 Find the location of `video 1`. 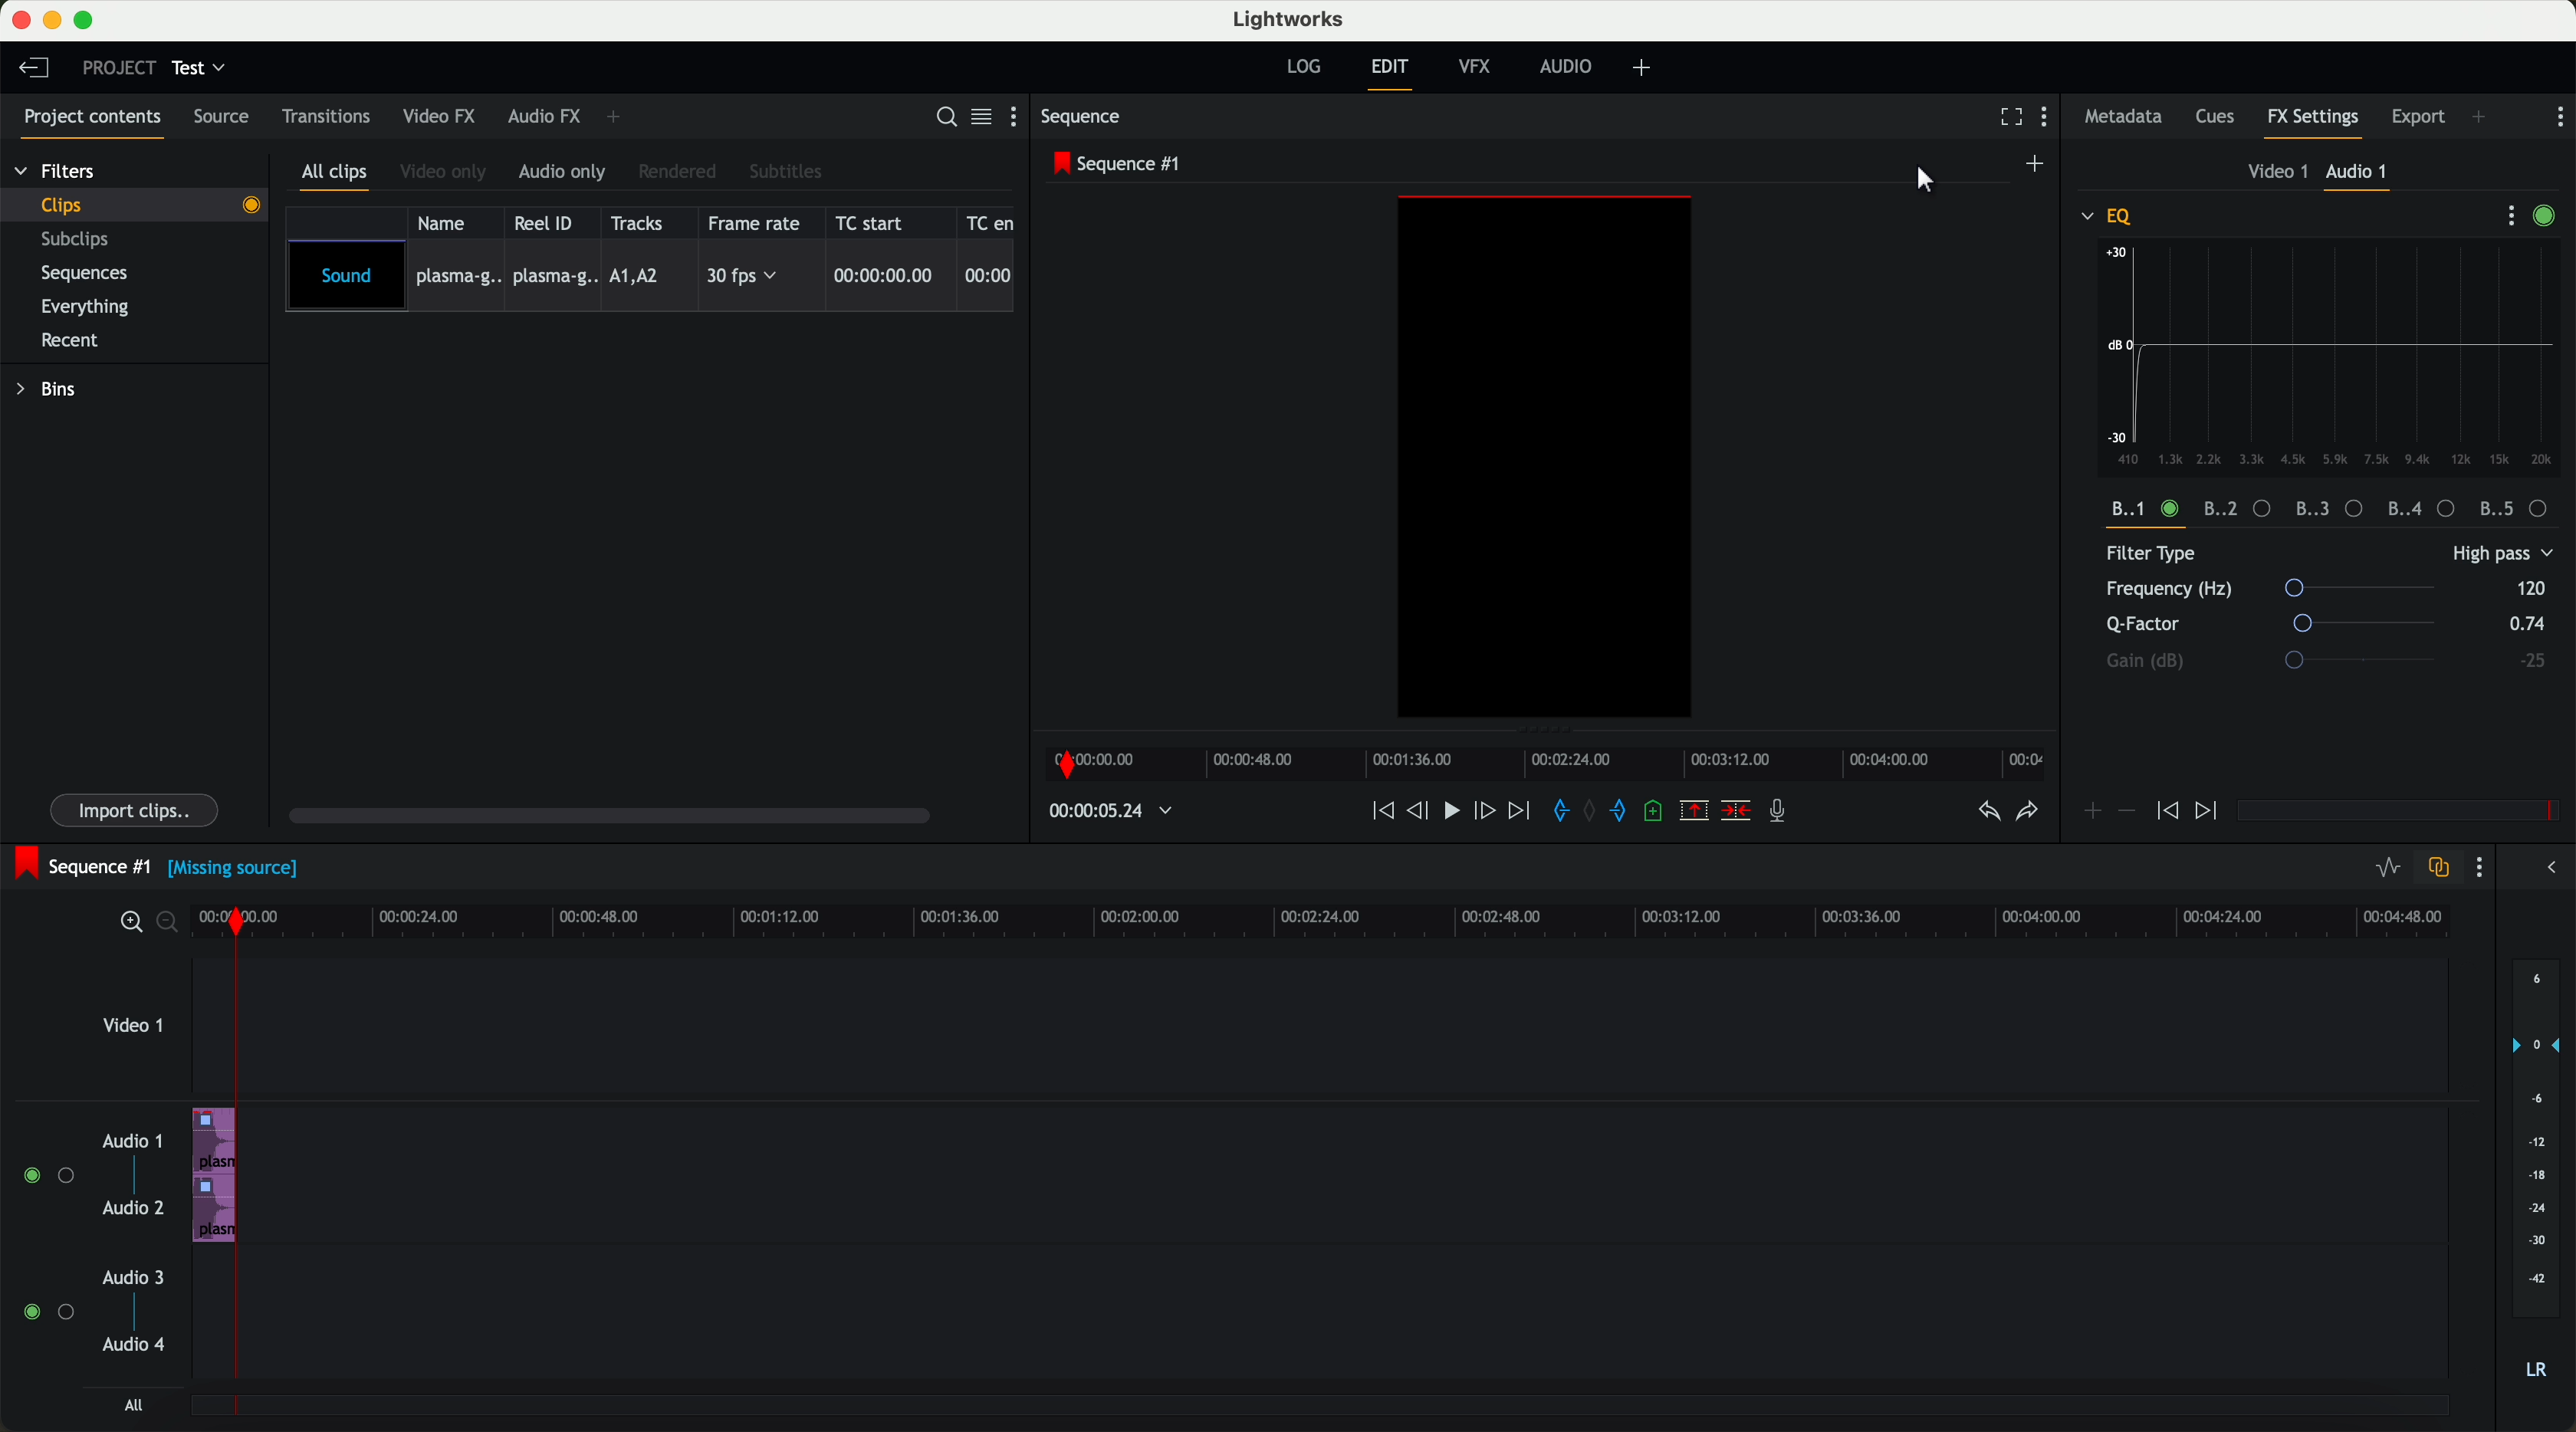

video 1 is located at coordinates (133, 1032).